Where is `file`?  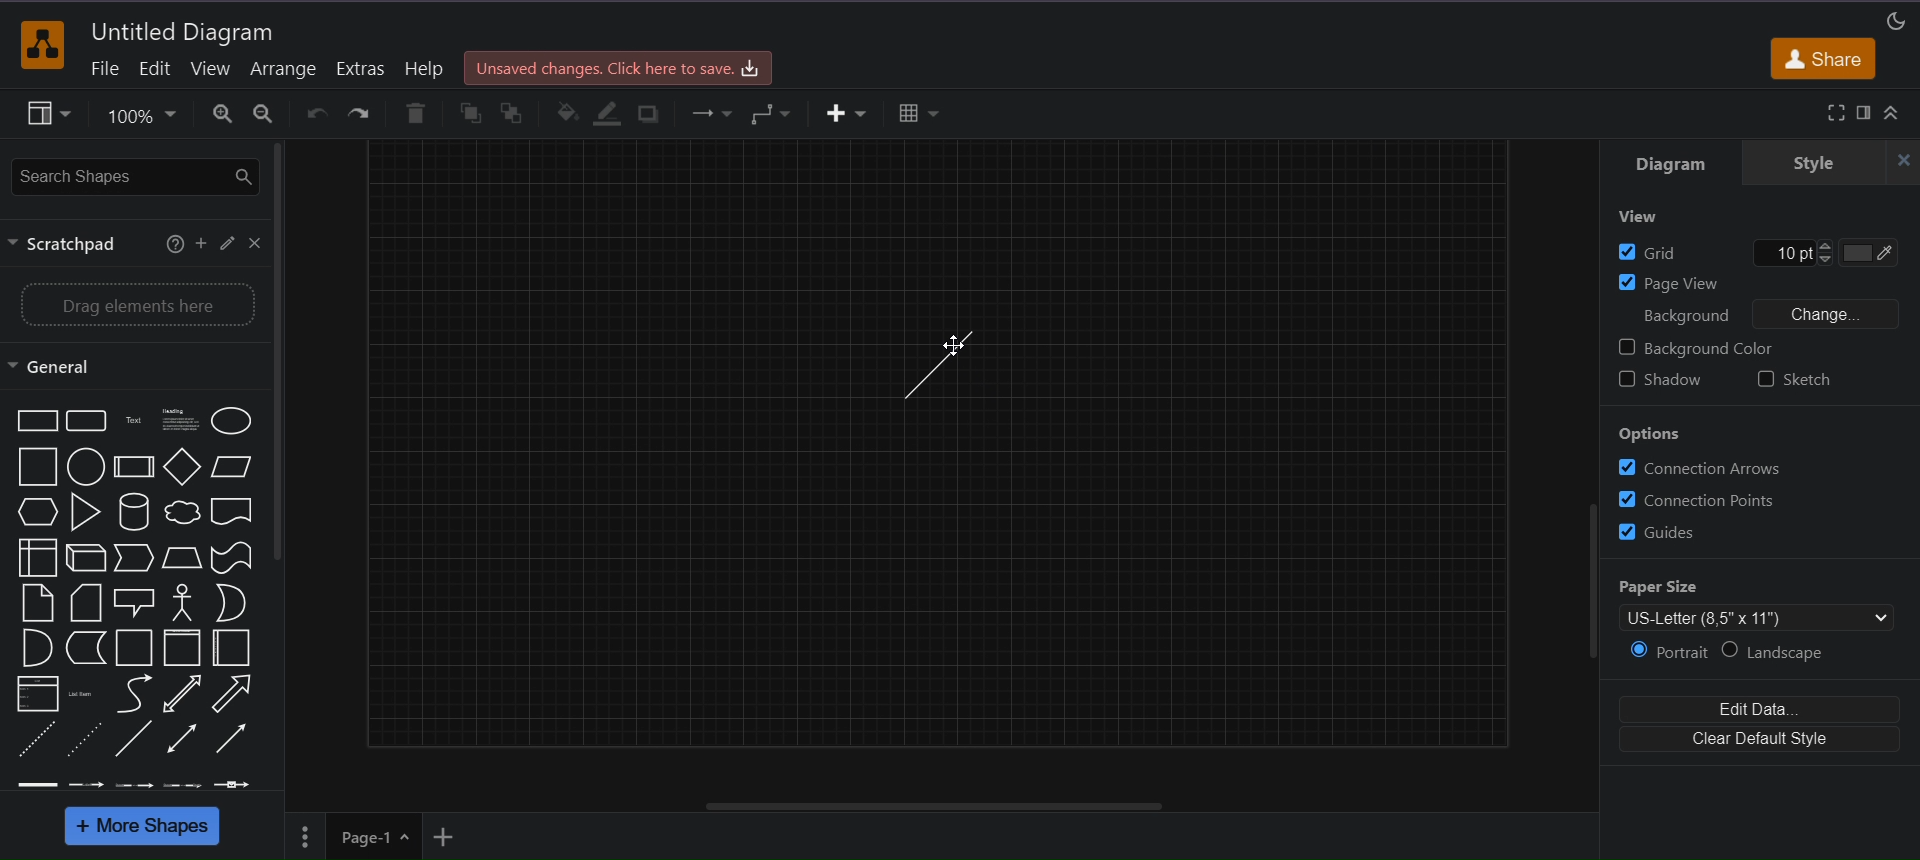
file is located at coordinates (103, 69).